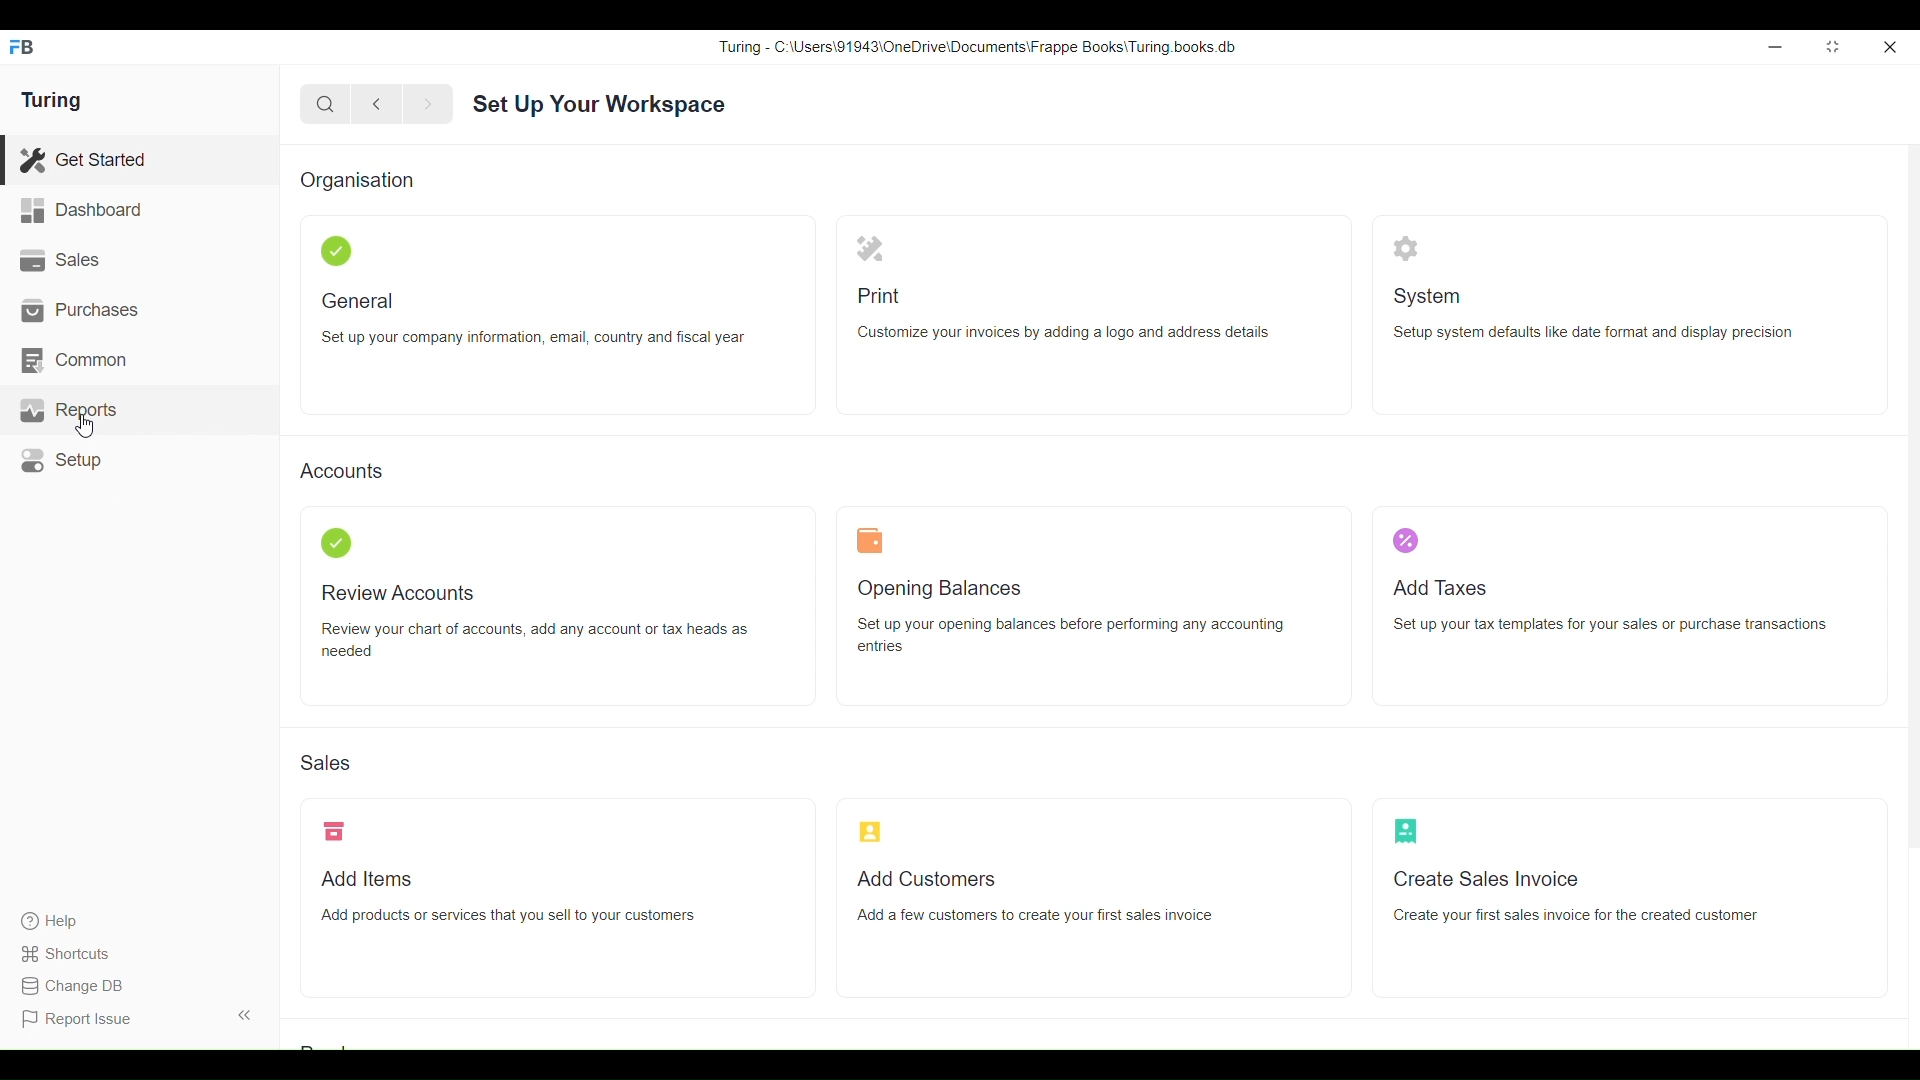 The width and height of the screenshot is (1920, 1080). I want to click on Shortcuts, so click(68, 953).